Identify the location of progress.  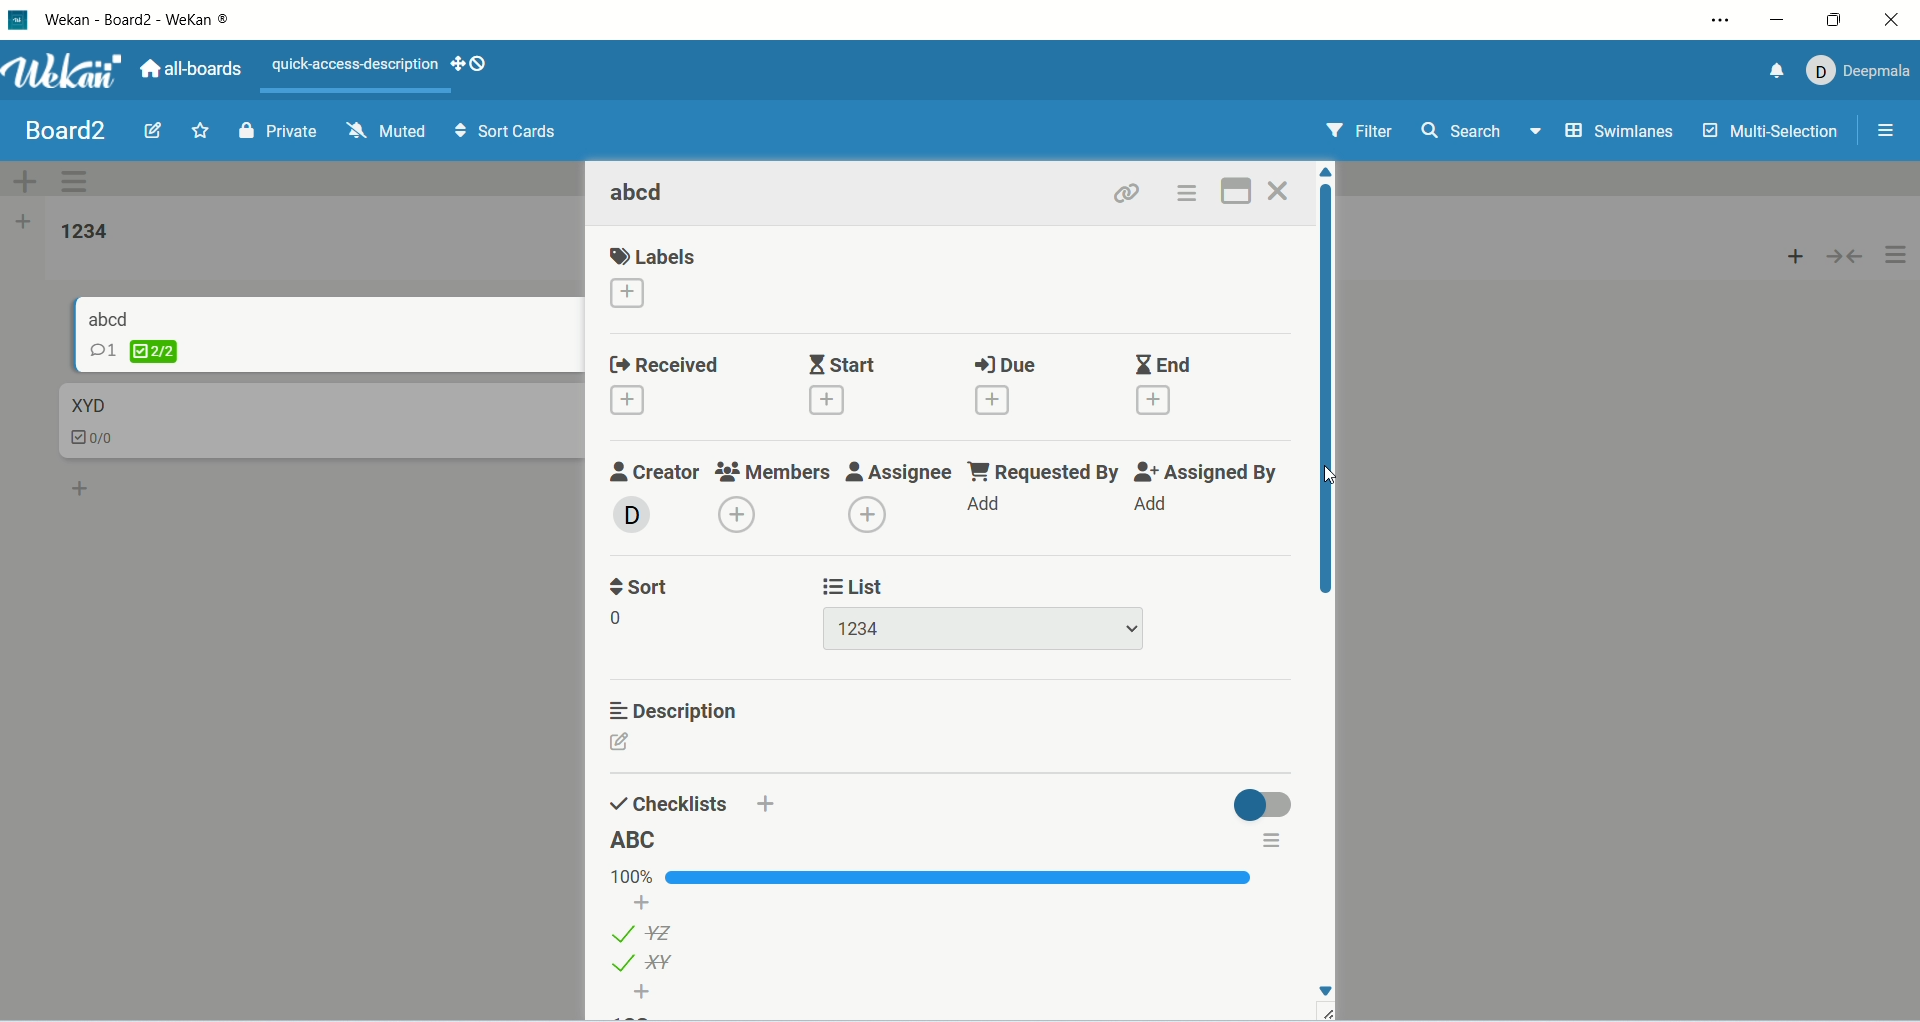
(932, 876).